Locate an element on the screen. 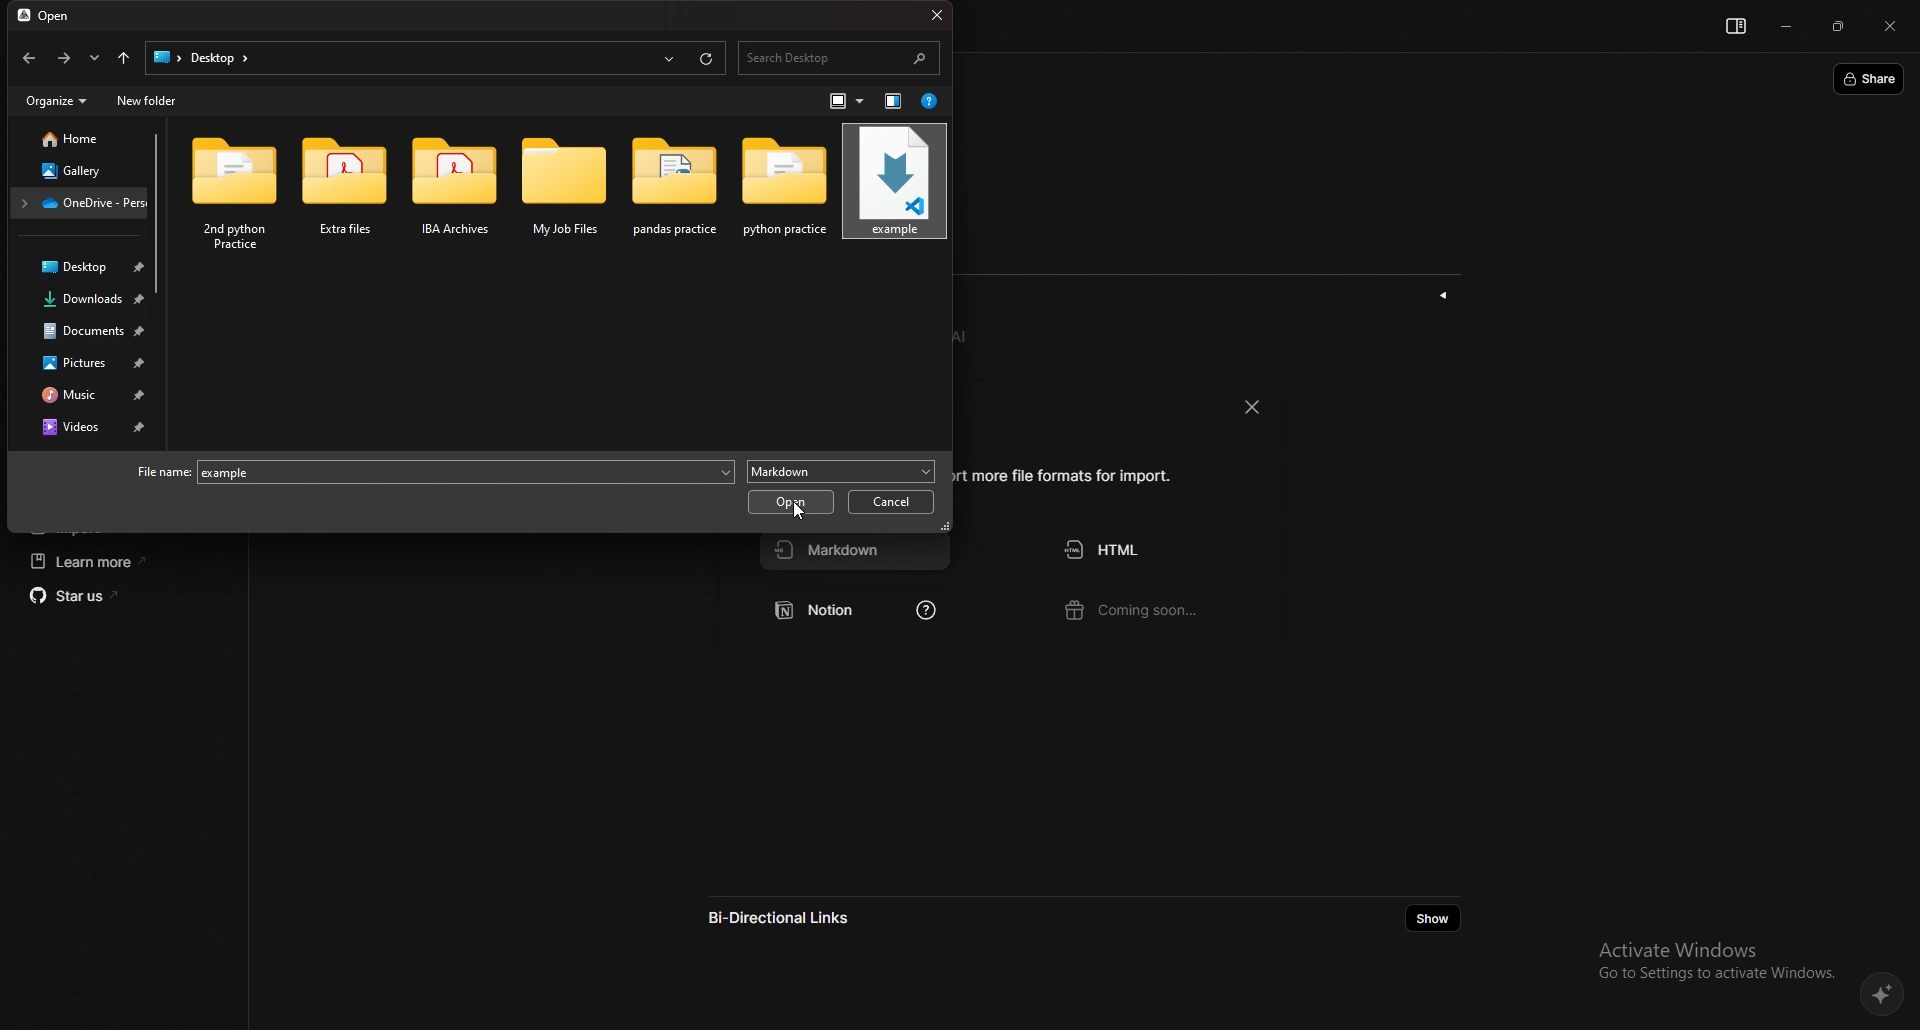 The height and width of the screenshot is (1030, 1920). notion is located at coordinates (831, 613).